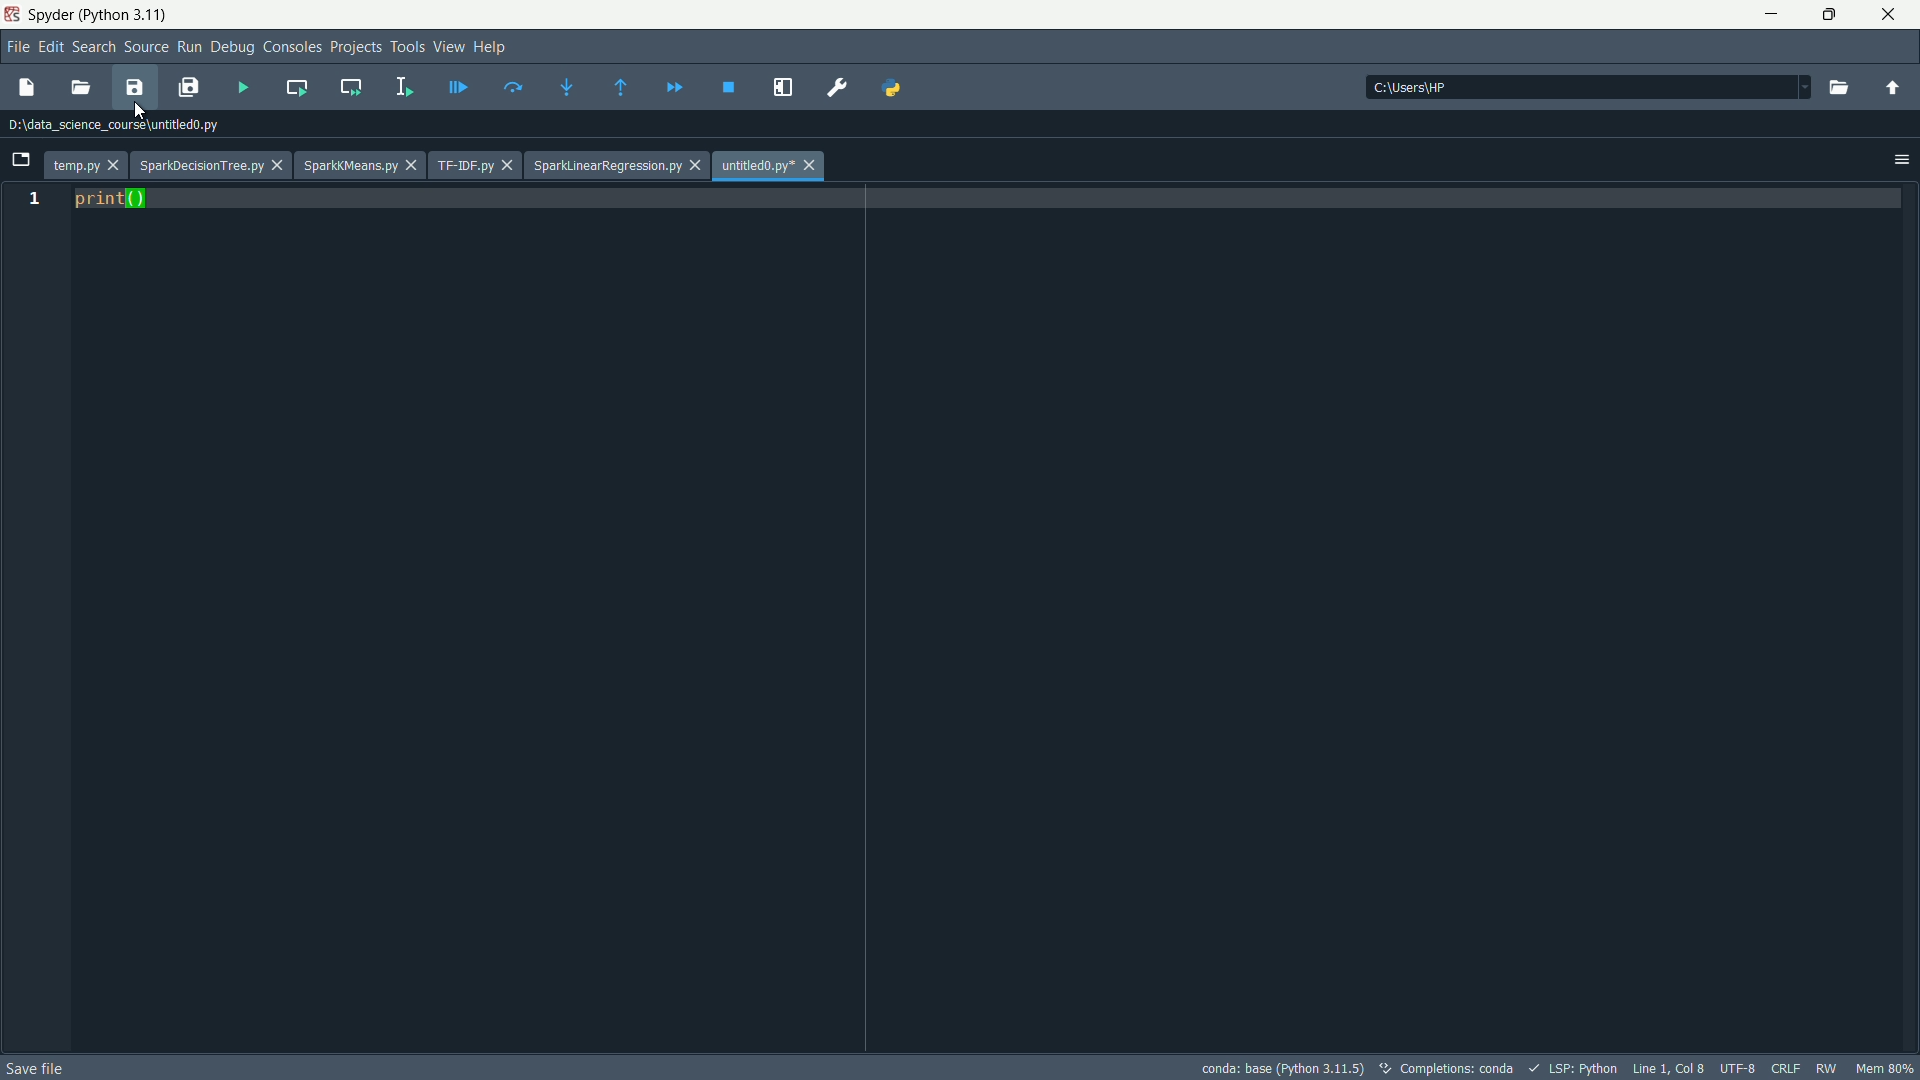 The height and width of the screenshot is (1080, 1920). I want to click on save all files, so click(188, 88).